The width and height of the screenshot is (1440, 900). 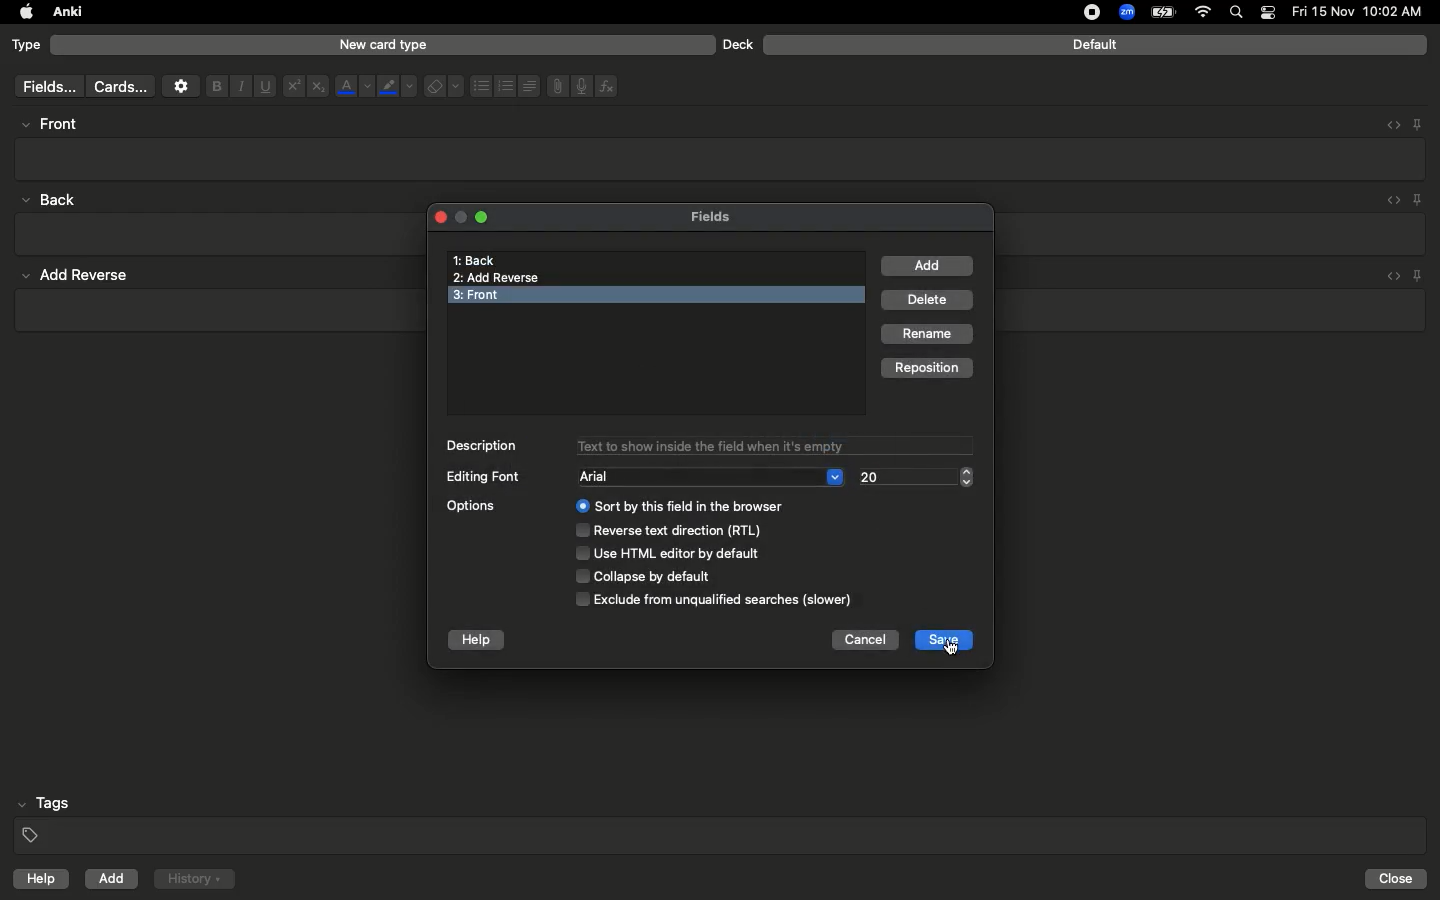 I want to click on Pin, so click(x=1419, y=199).